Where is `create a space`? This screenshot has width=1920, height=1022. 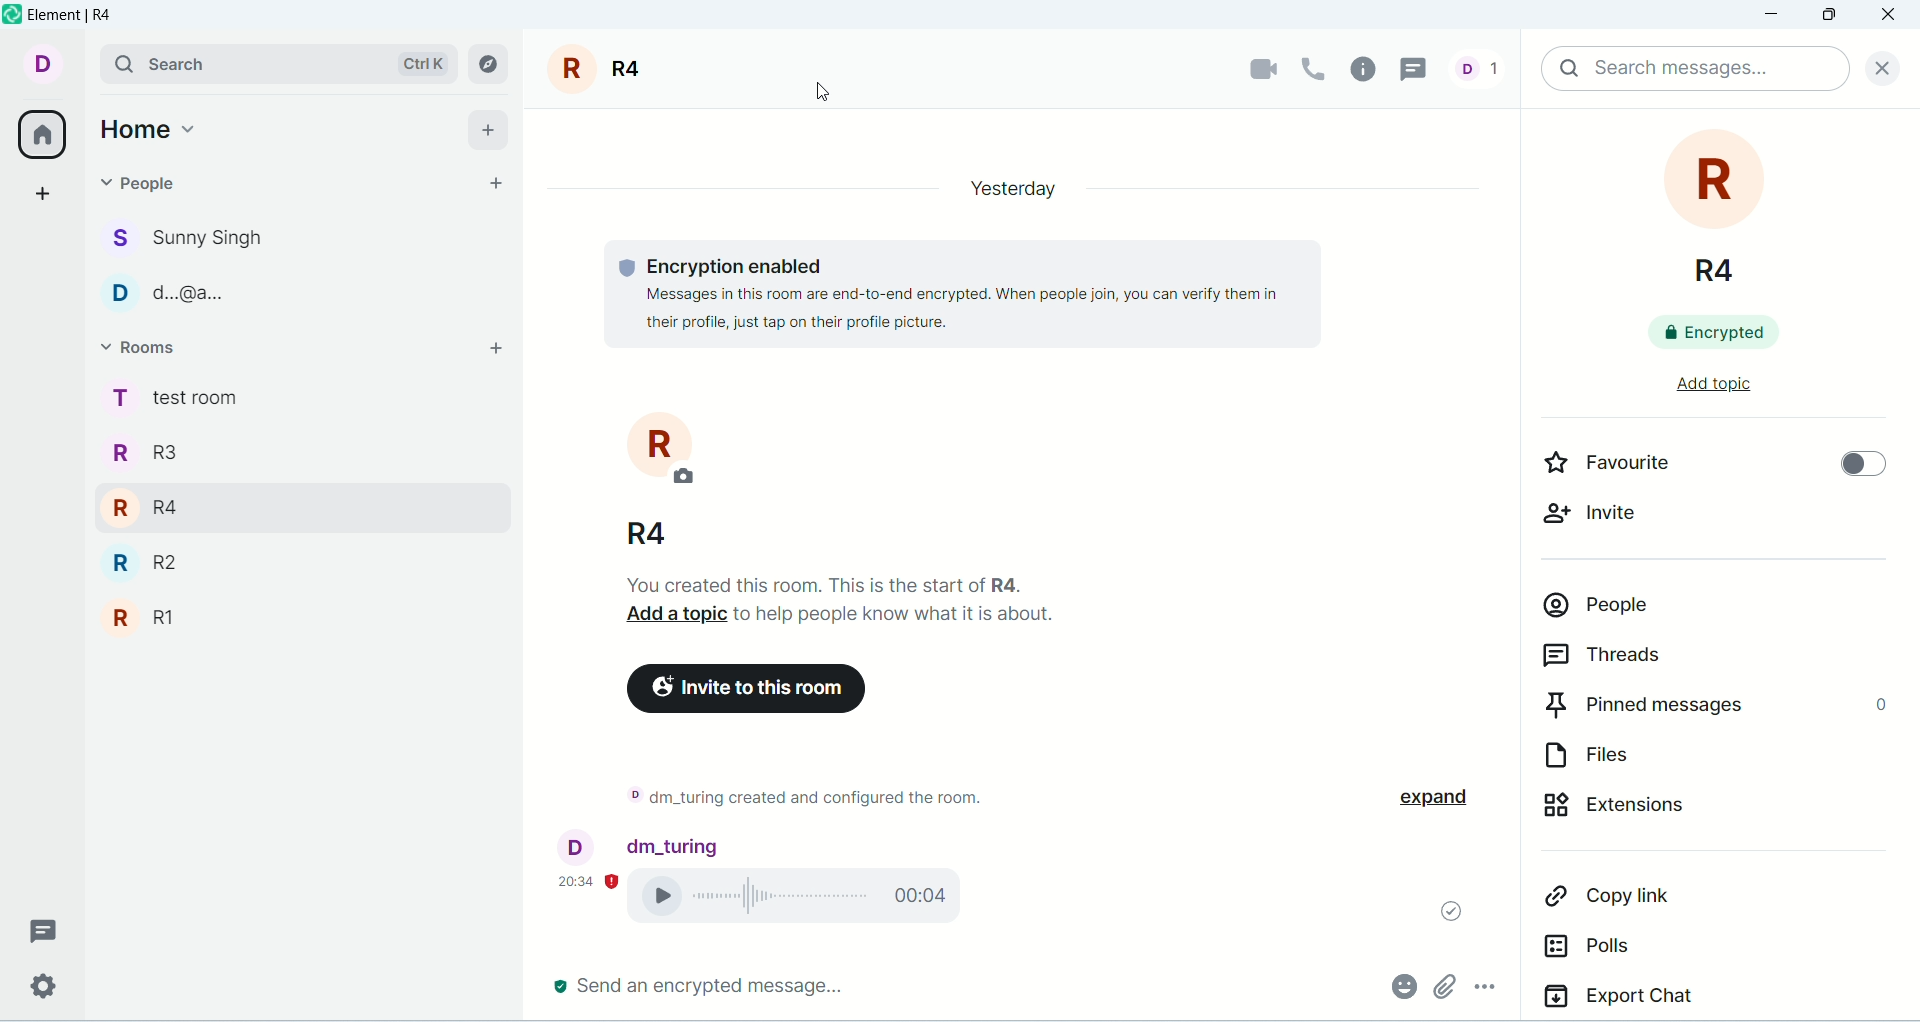
create a space is located at coordinates (47, 193).